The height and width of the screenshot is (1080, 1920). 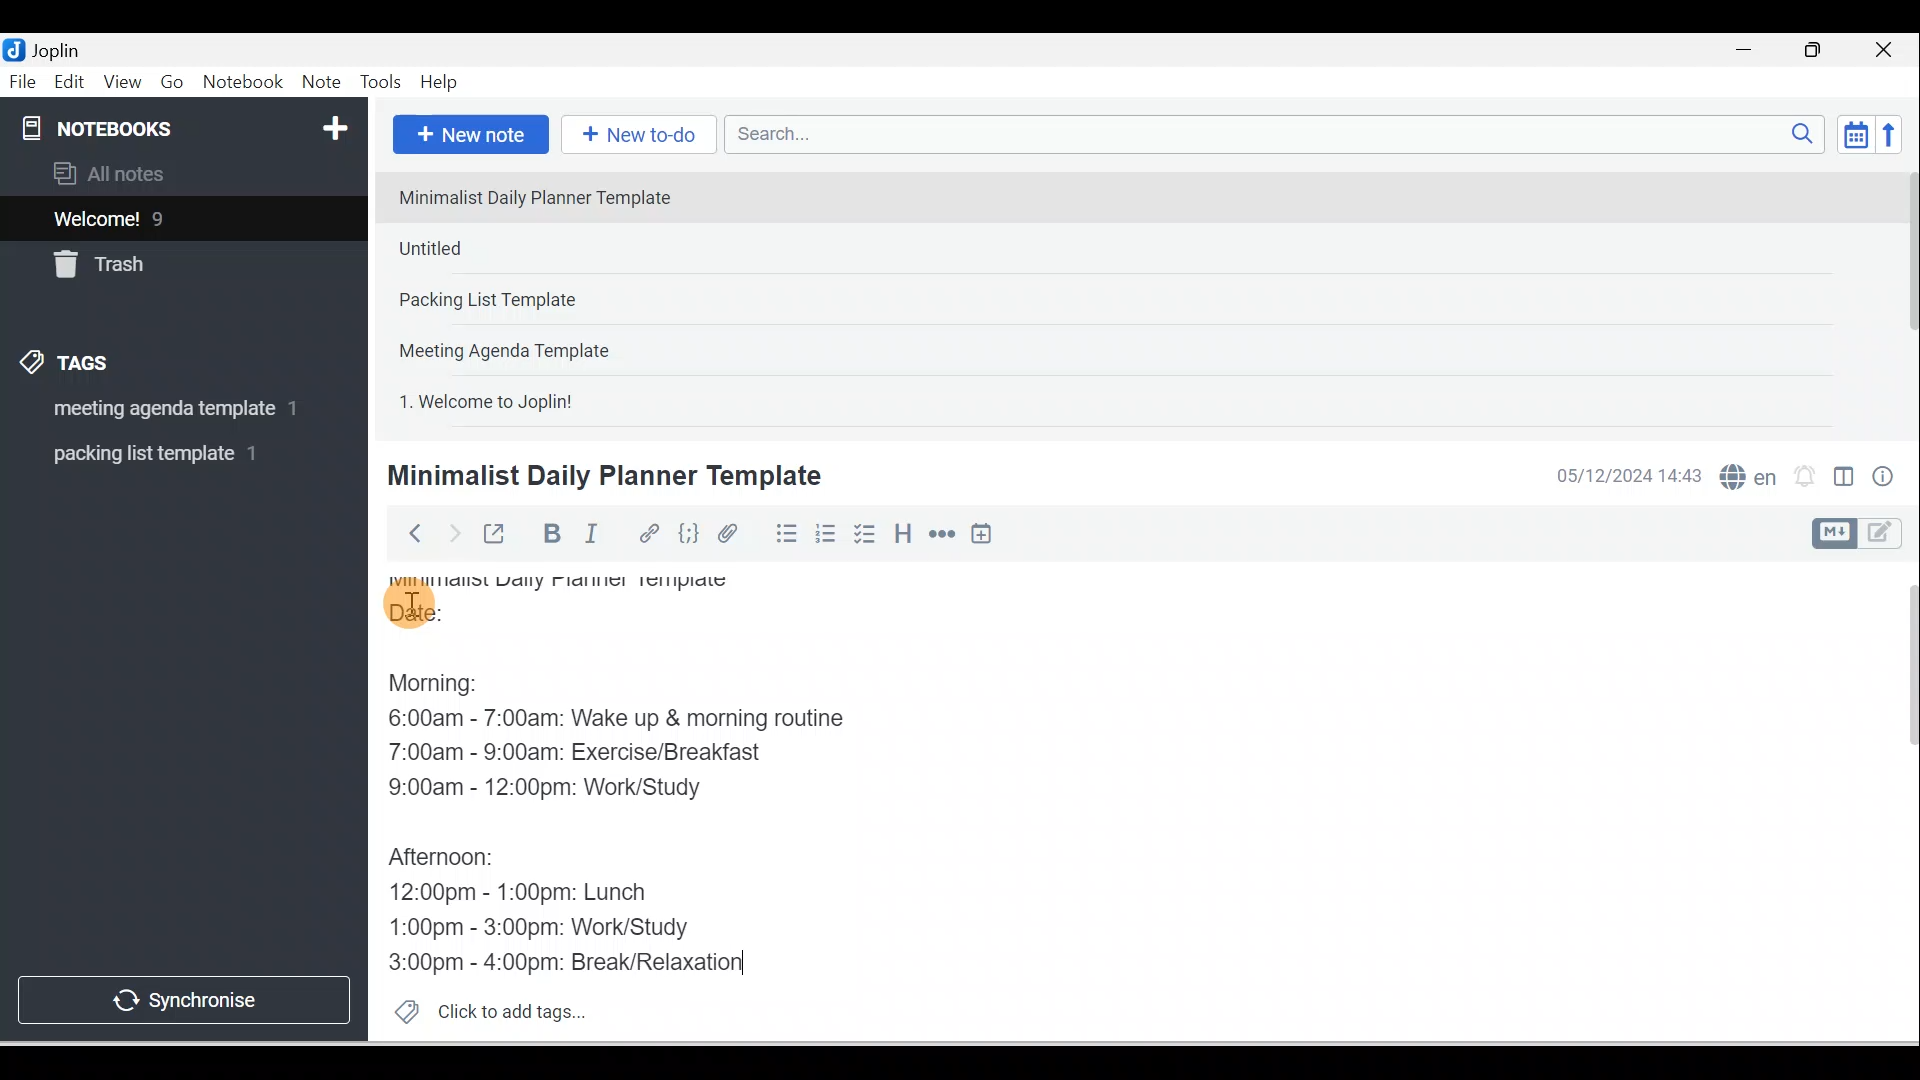 What do you see at coordinates (578, 584) in the screenshot?
I see `Minimalist Daily Planner Template` at bounding box center [578, 584].